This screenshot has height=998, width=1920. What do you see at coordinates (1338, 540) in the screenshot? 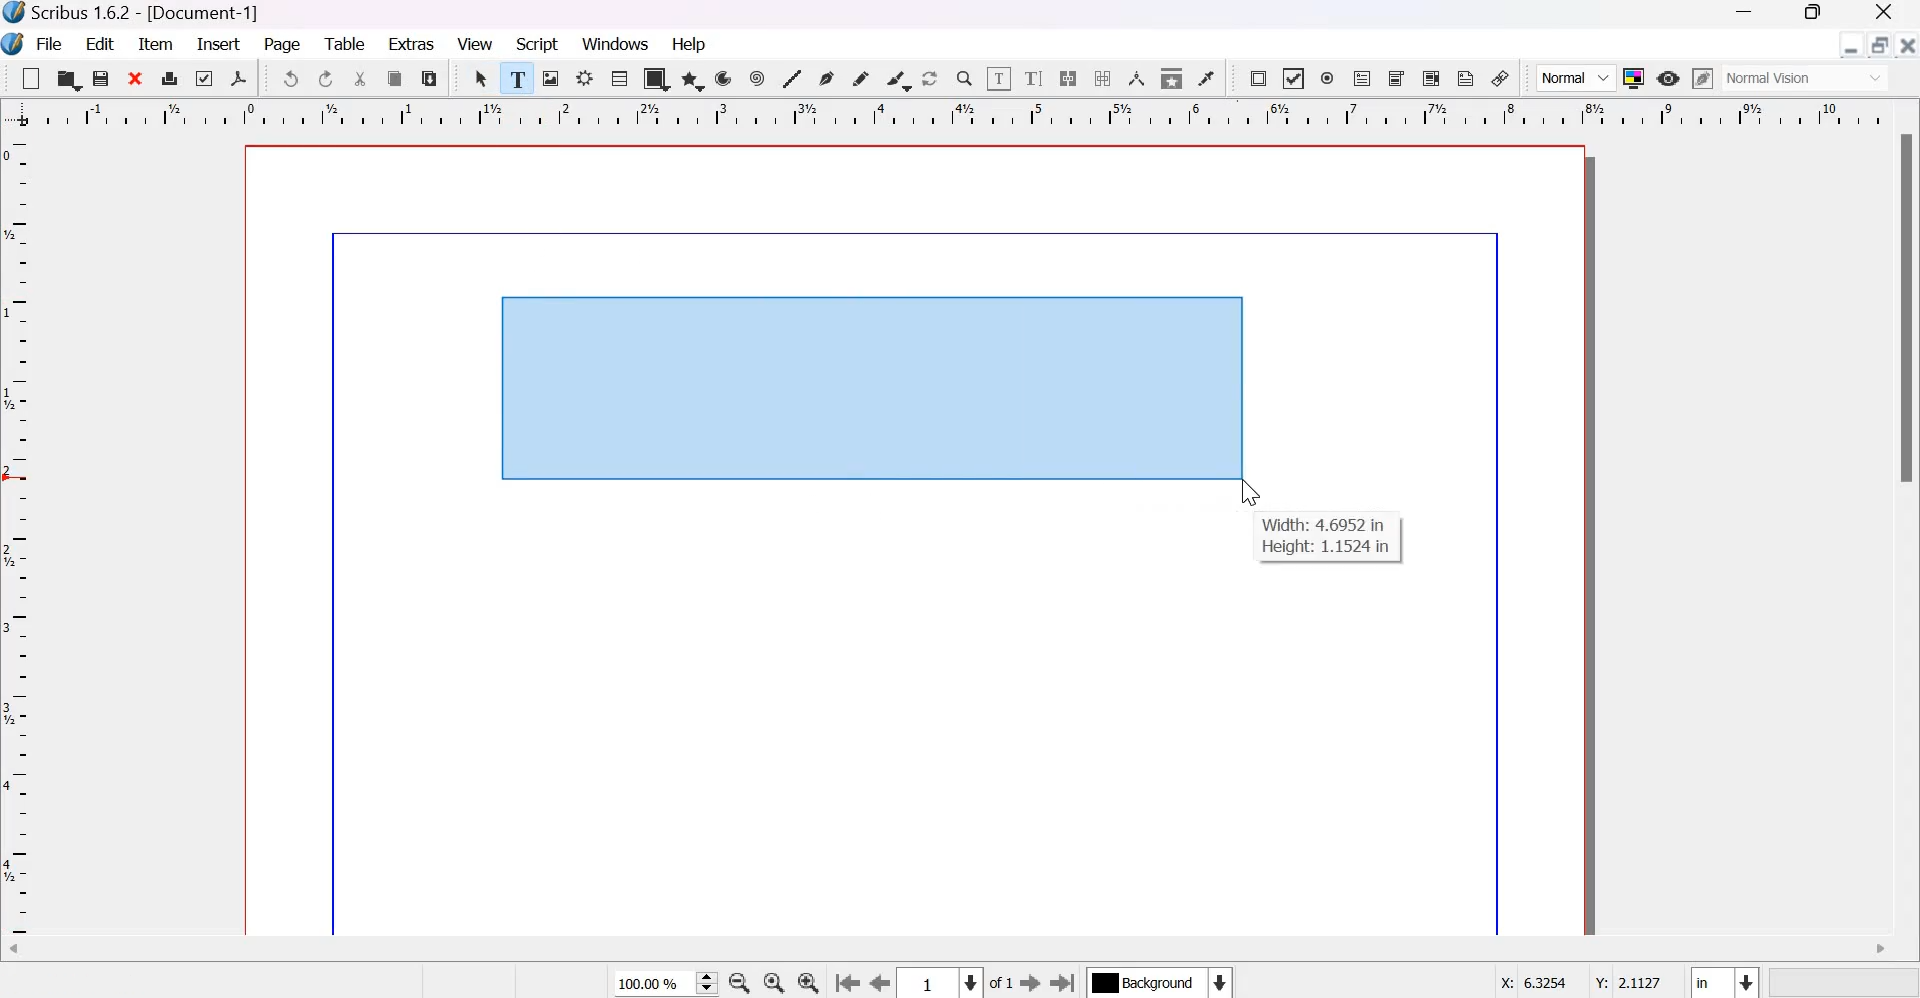
I see `Width: 4.6952 inHeight: 1.1524 in ` at bounding box center [1338, 540].